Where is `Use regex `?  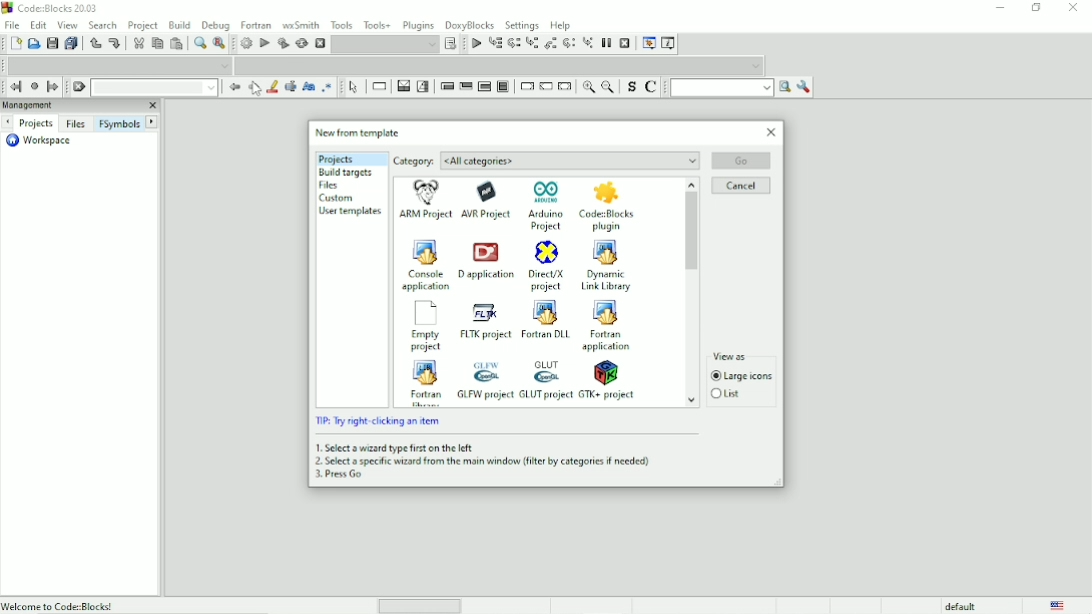
Use regex  is located at coordinates (328, 88).